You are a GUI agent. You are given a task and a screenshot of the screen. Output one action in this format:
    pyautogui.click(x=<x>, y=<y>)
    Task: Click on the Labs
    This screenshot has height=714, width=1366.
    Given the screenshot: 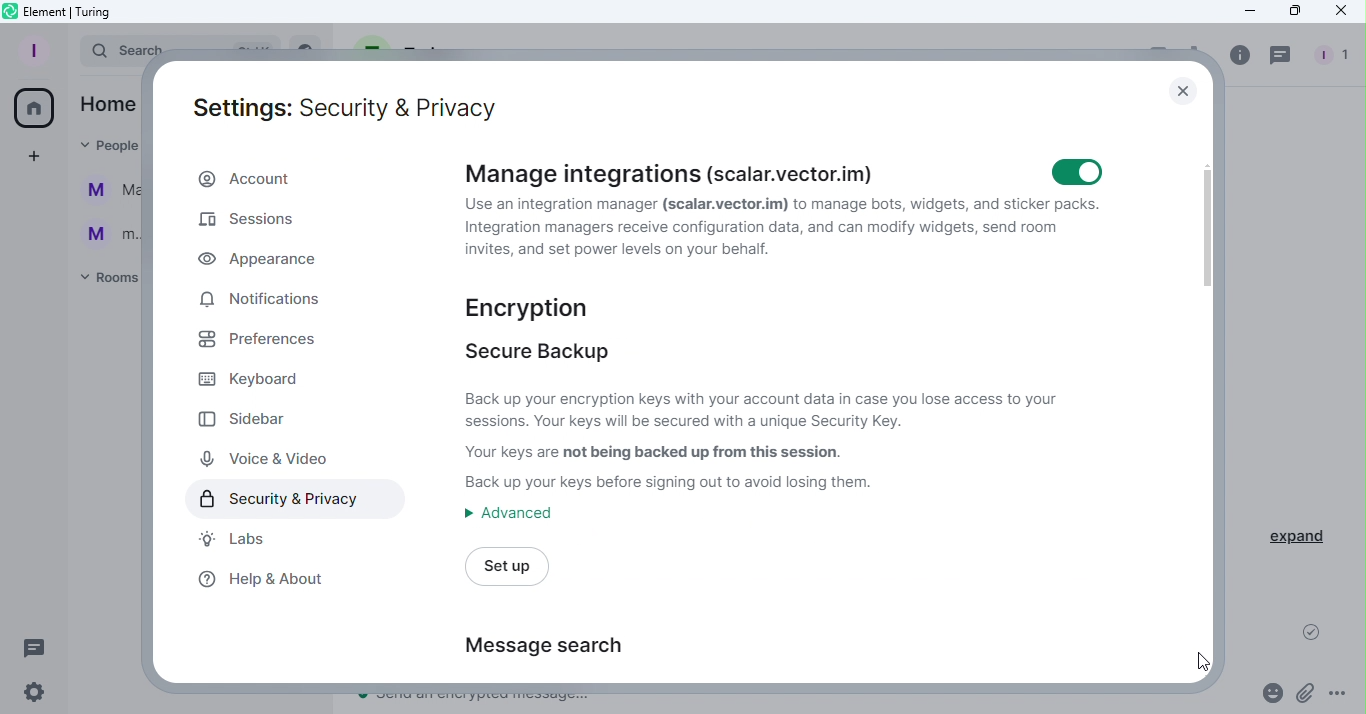 What is the action you would take?
    pyautogui.click(x=233, y=539)
    